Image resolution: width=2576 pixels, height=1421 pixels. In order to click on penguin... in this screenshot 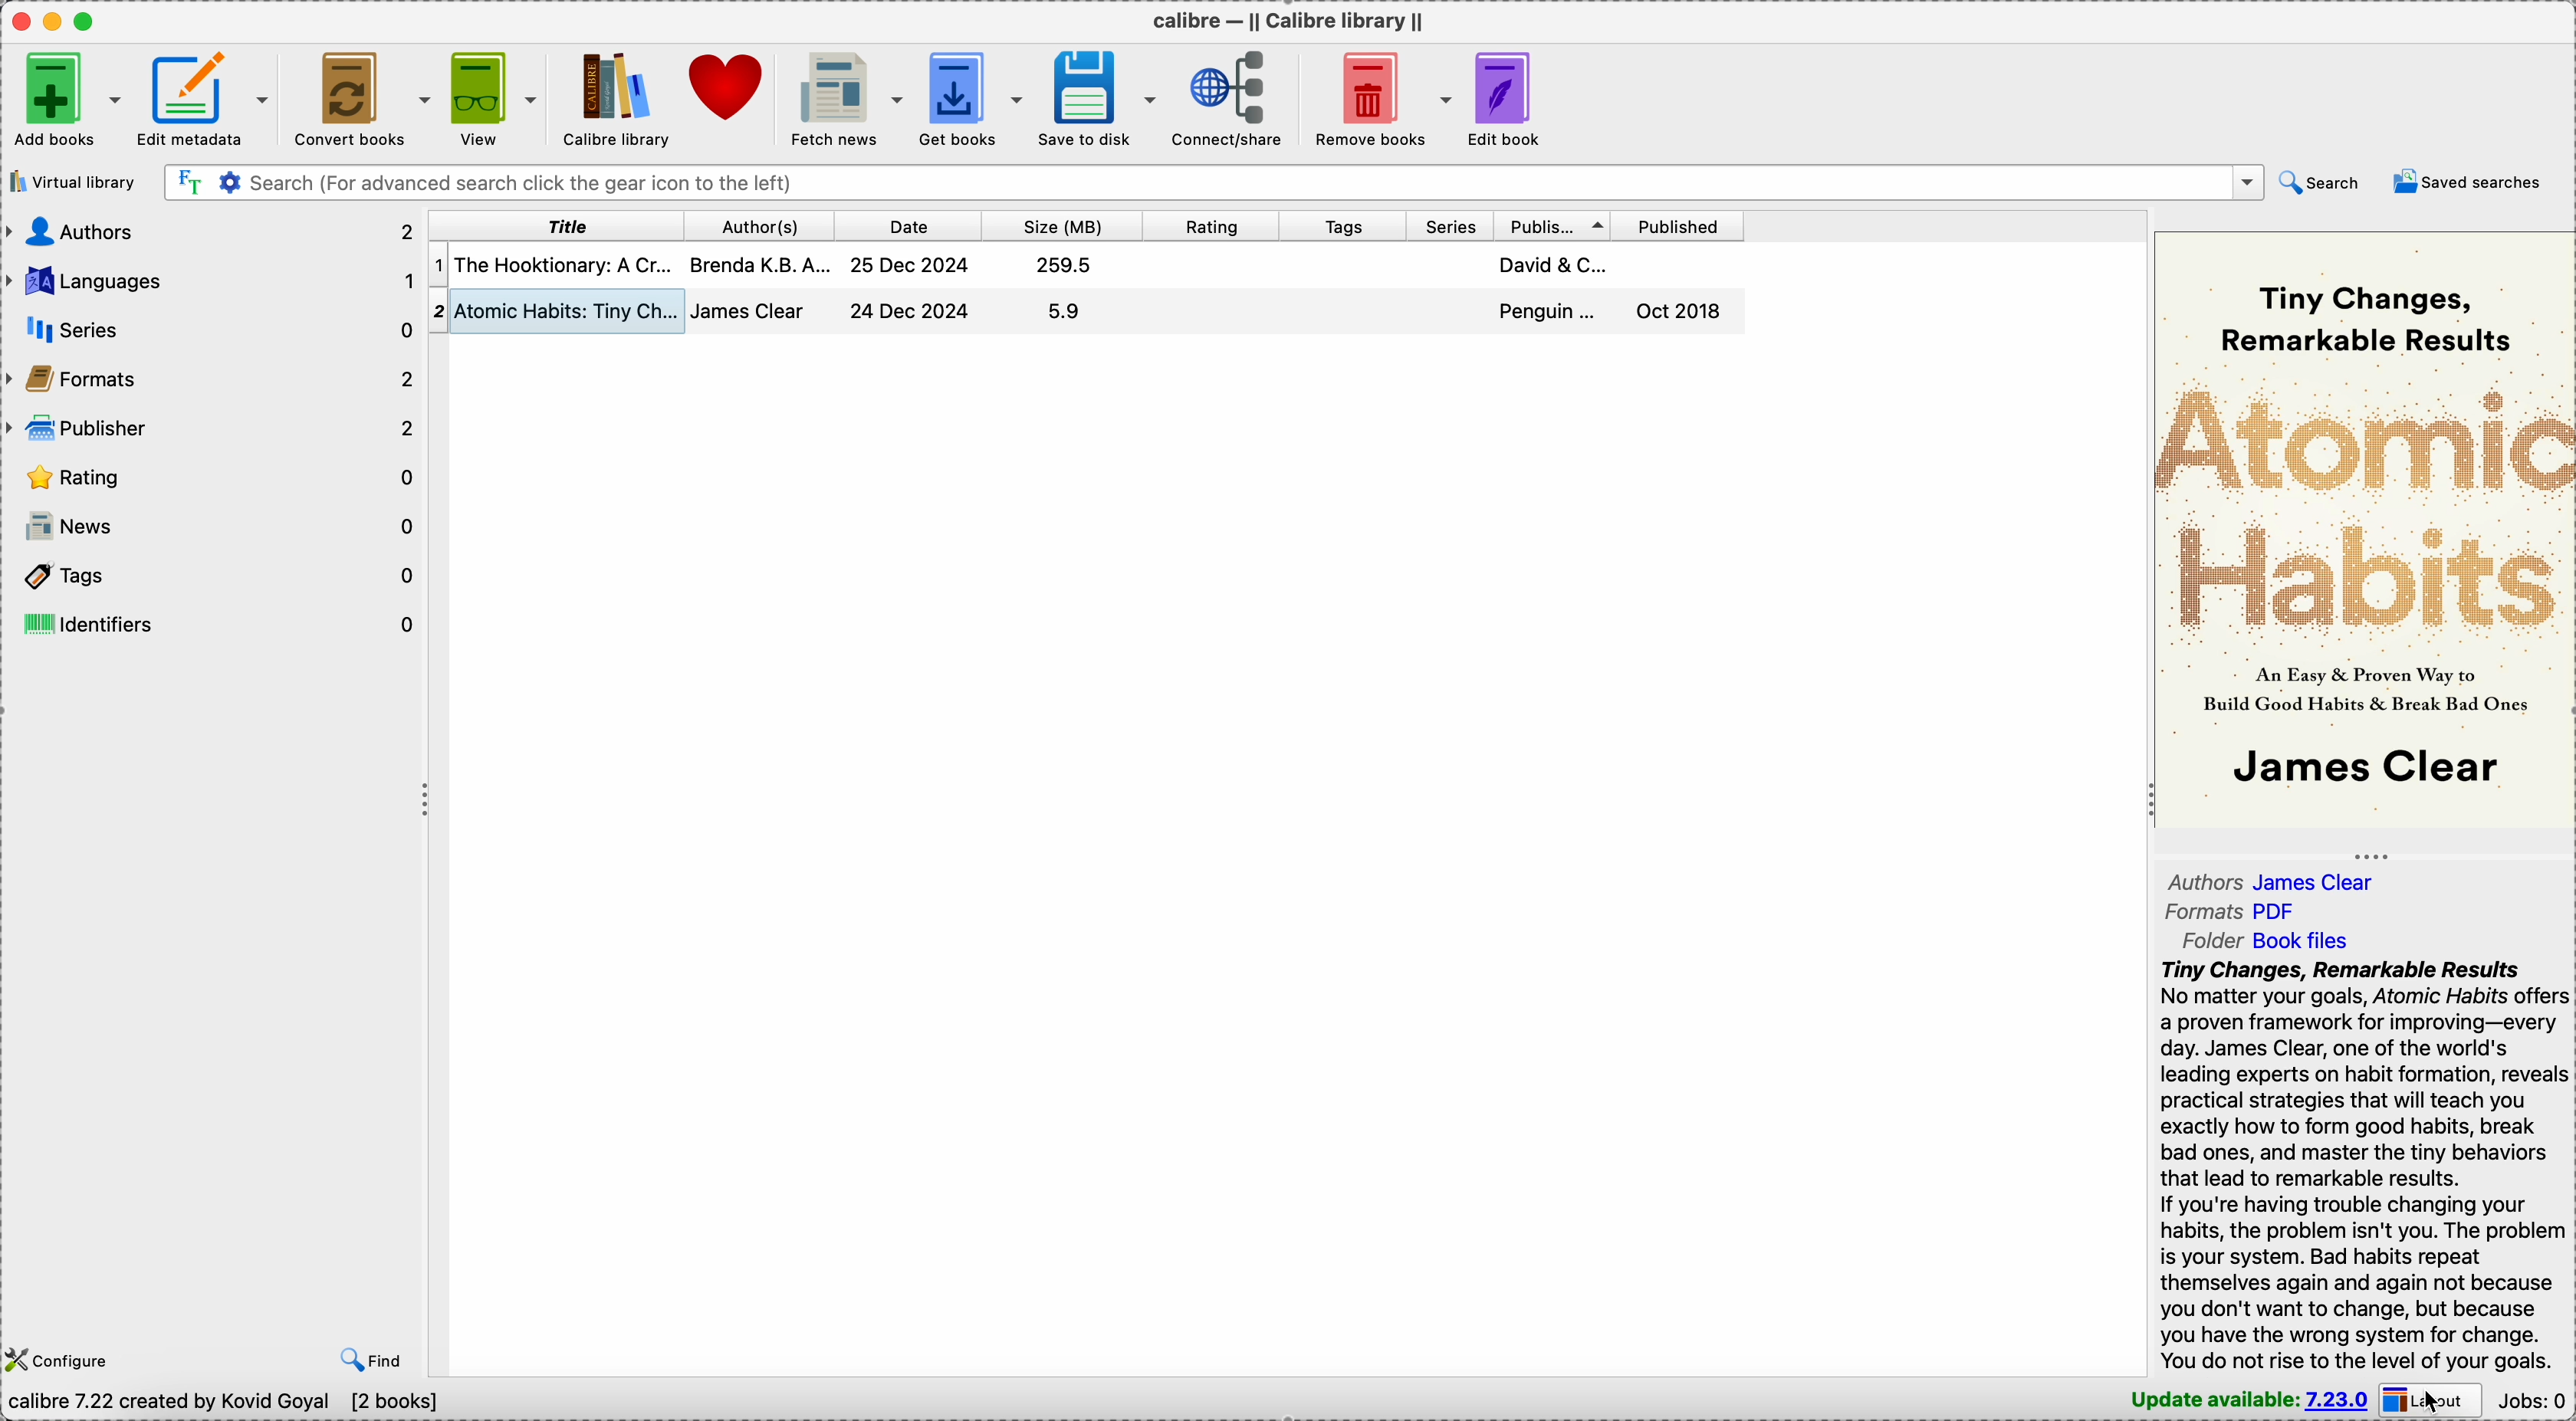, I will do `click(1549, 312)`.